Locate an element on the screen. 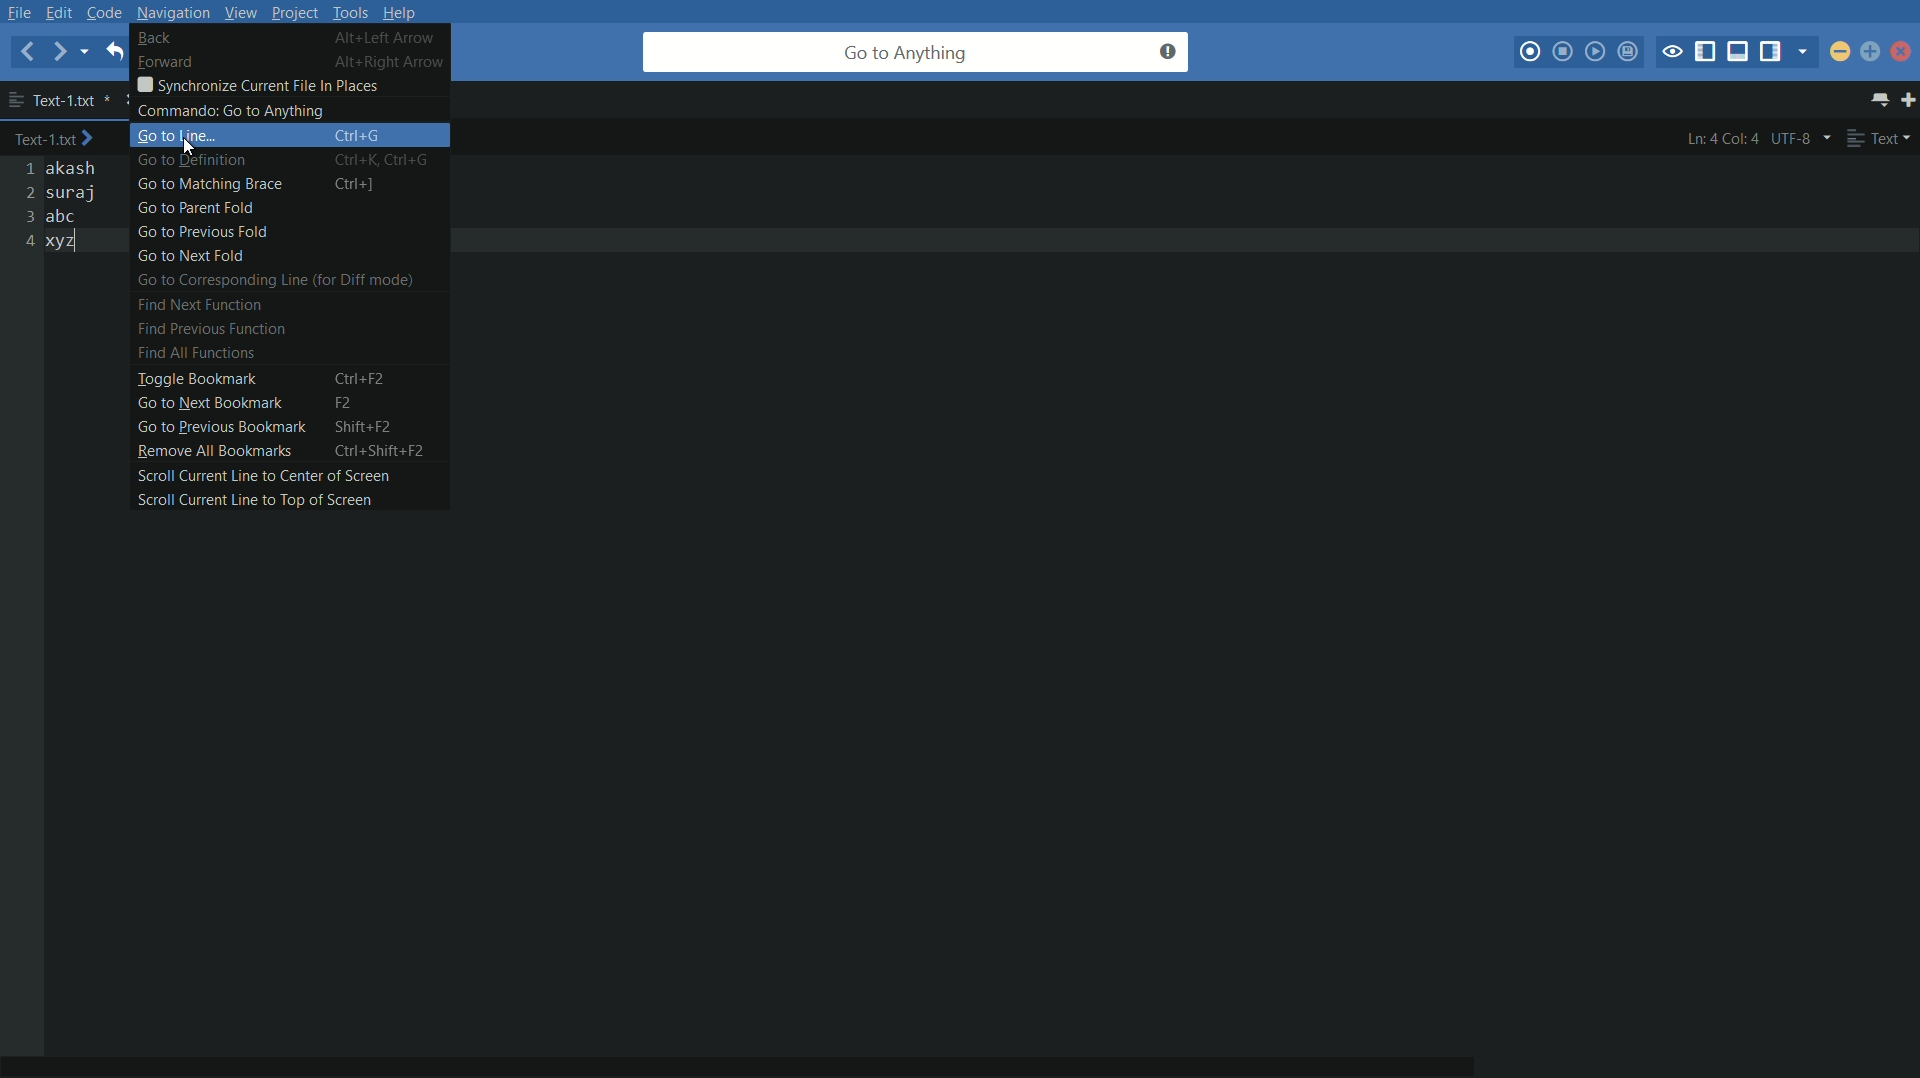  text cursor is located at coordinates (86, 246).